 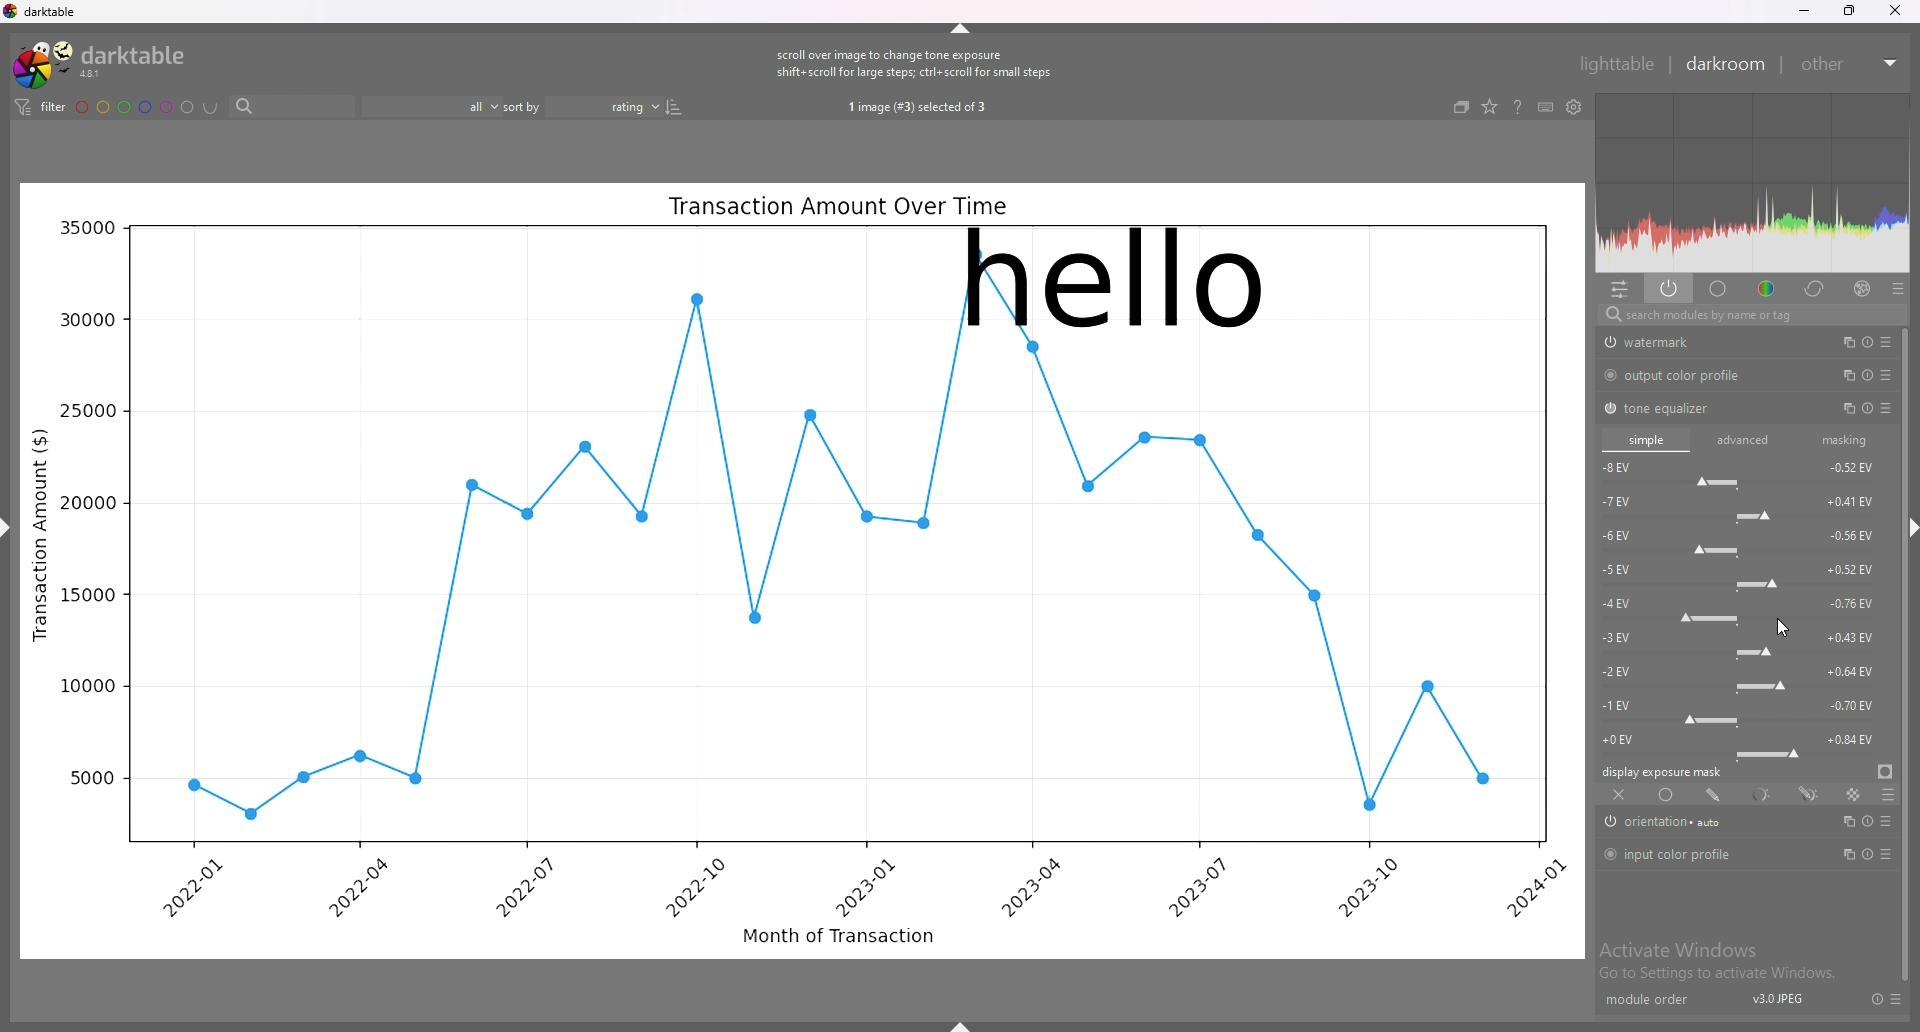 I want to click on -0 EV force, so click(x=1743, y=744).